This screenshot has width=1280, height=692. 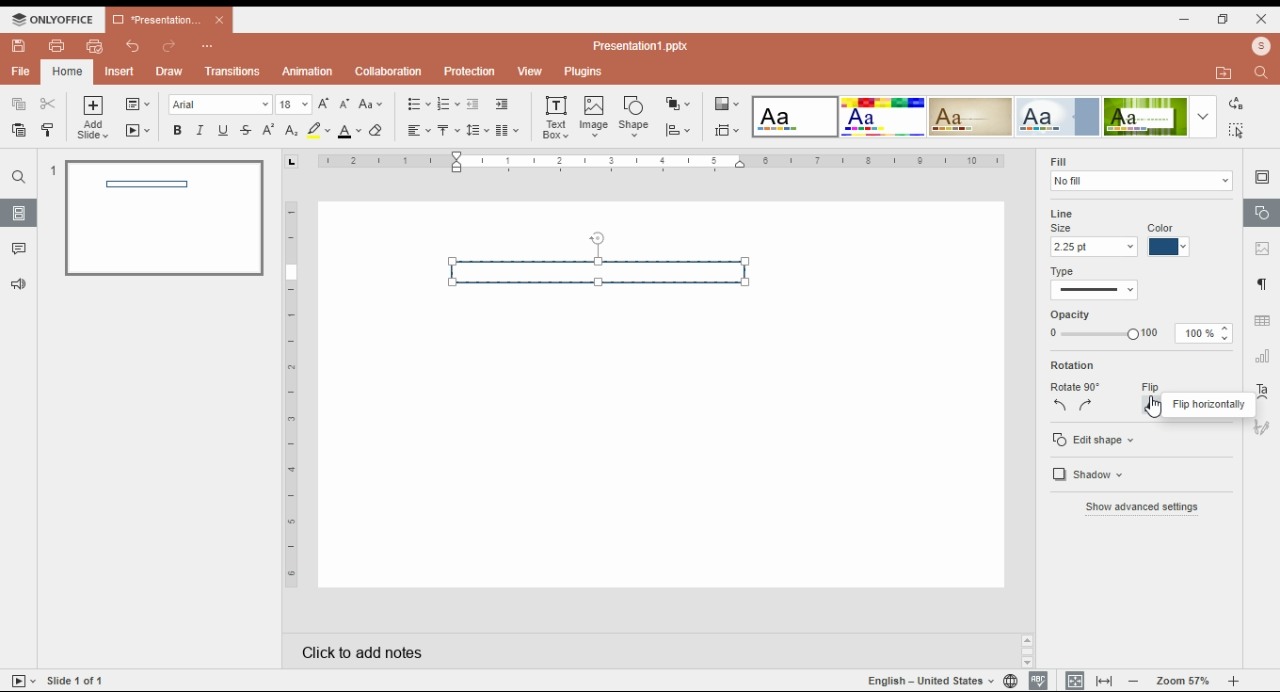 What do you see at coordinates (1105, 680) in the screenshot?
I see `fit to width` at bounding box center [1105, 680].